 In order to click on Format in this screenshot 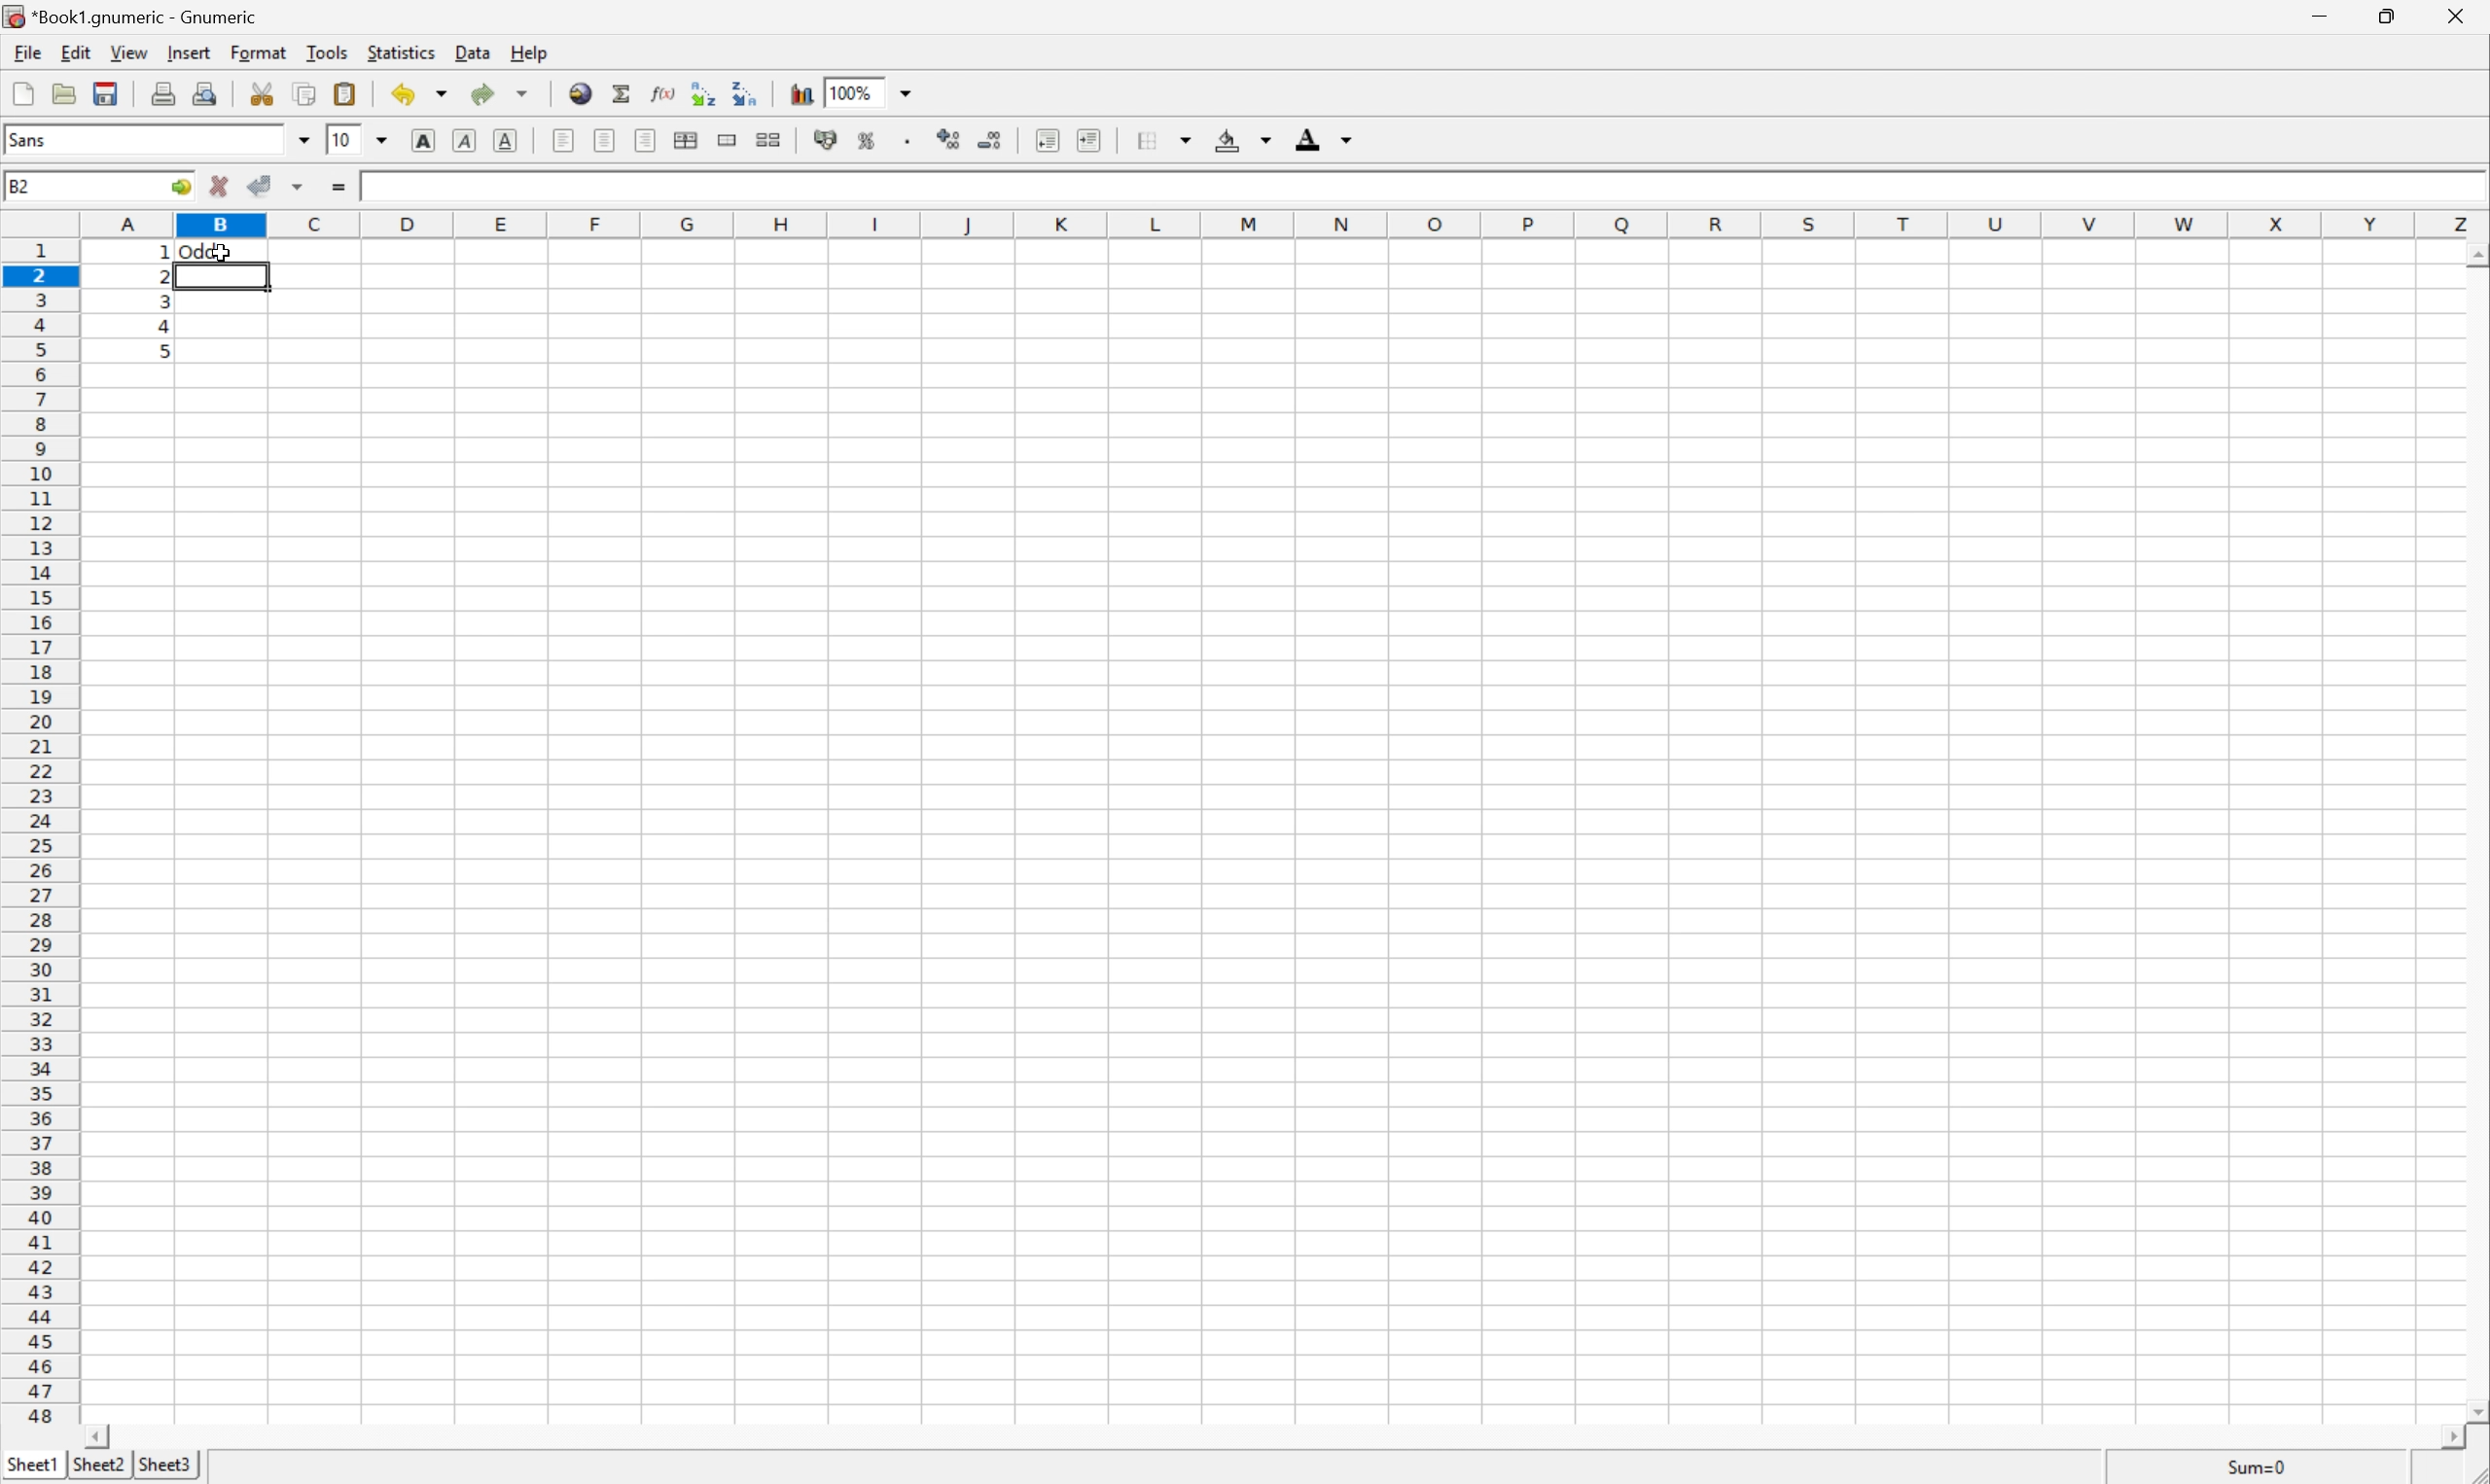, I will do `click(262, 53)`.